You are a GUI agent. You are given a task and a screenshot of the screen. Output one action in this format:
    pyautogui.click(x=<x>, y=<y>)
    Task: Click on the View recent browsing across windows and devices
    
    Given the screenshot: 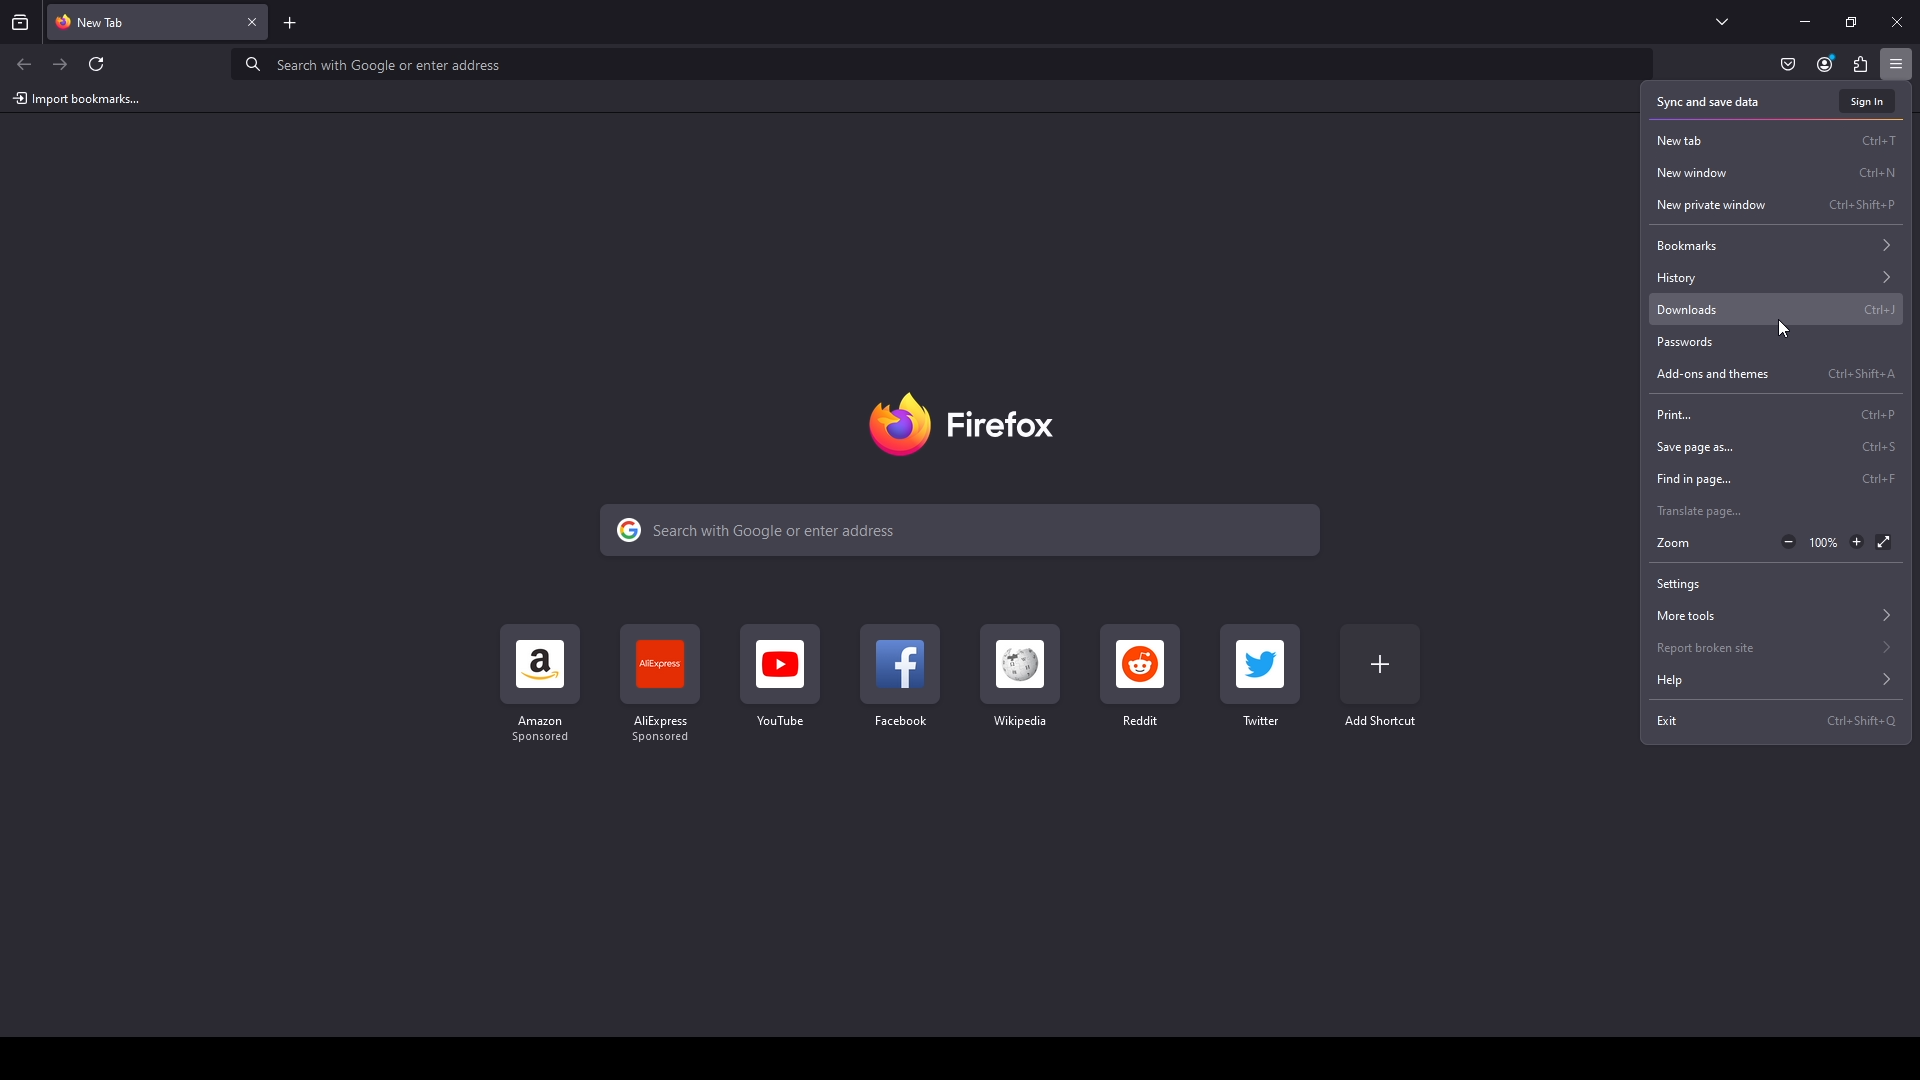 What is the action you would take?
    pyautogui.click(x=22, y=22)
    